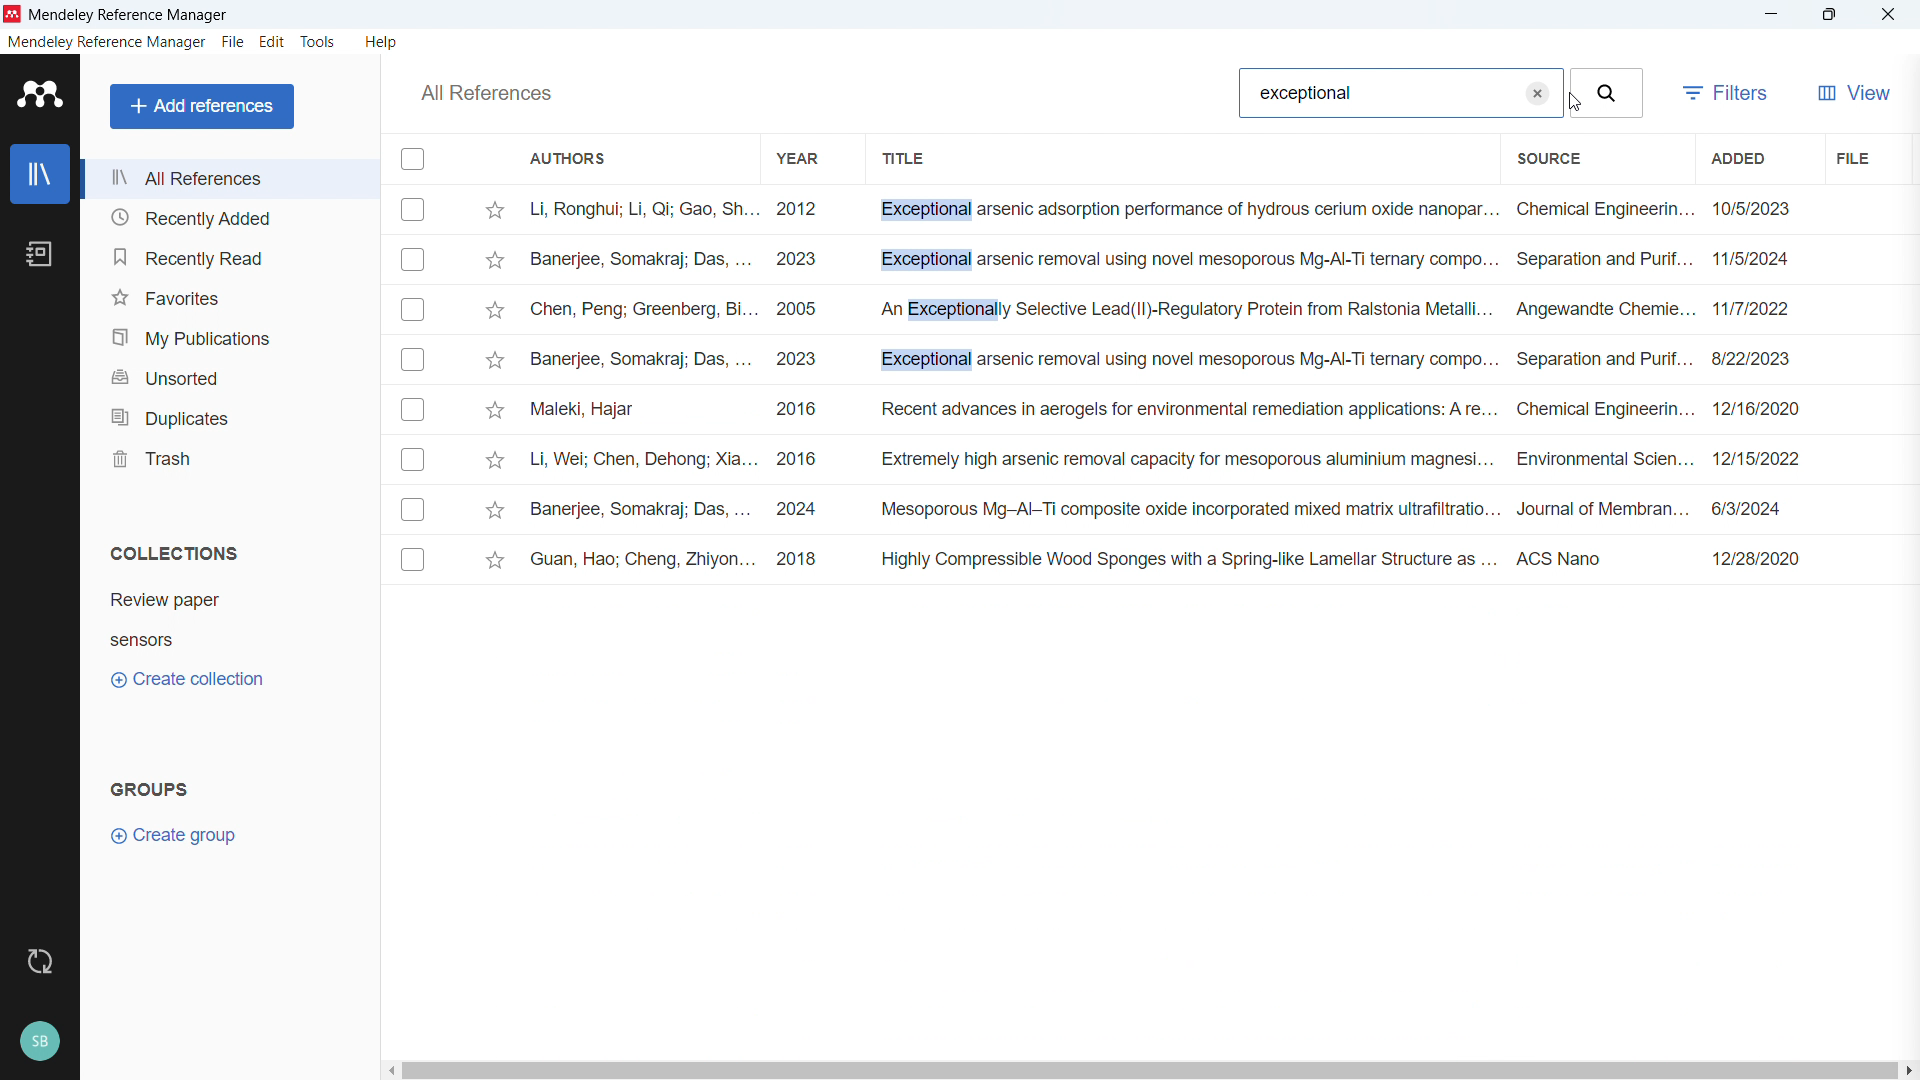 The width and height of the screenshot is (1920, 1080). Describe the element at coordinates (202, 106) in the screenshot. I see `add references` at that location.